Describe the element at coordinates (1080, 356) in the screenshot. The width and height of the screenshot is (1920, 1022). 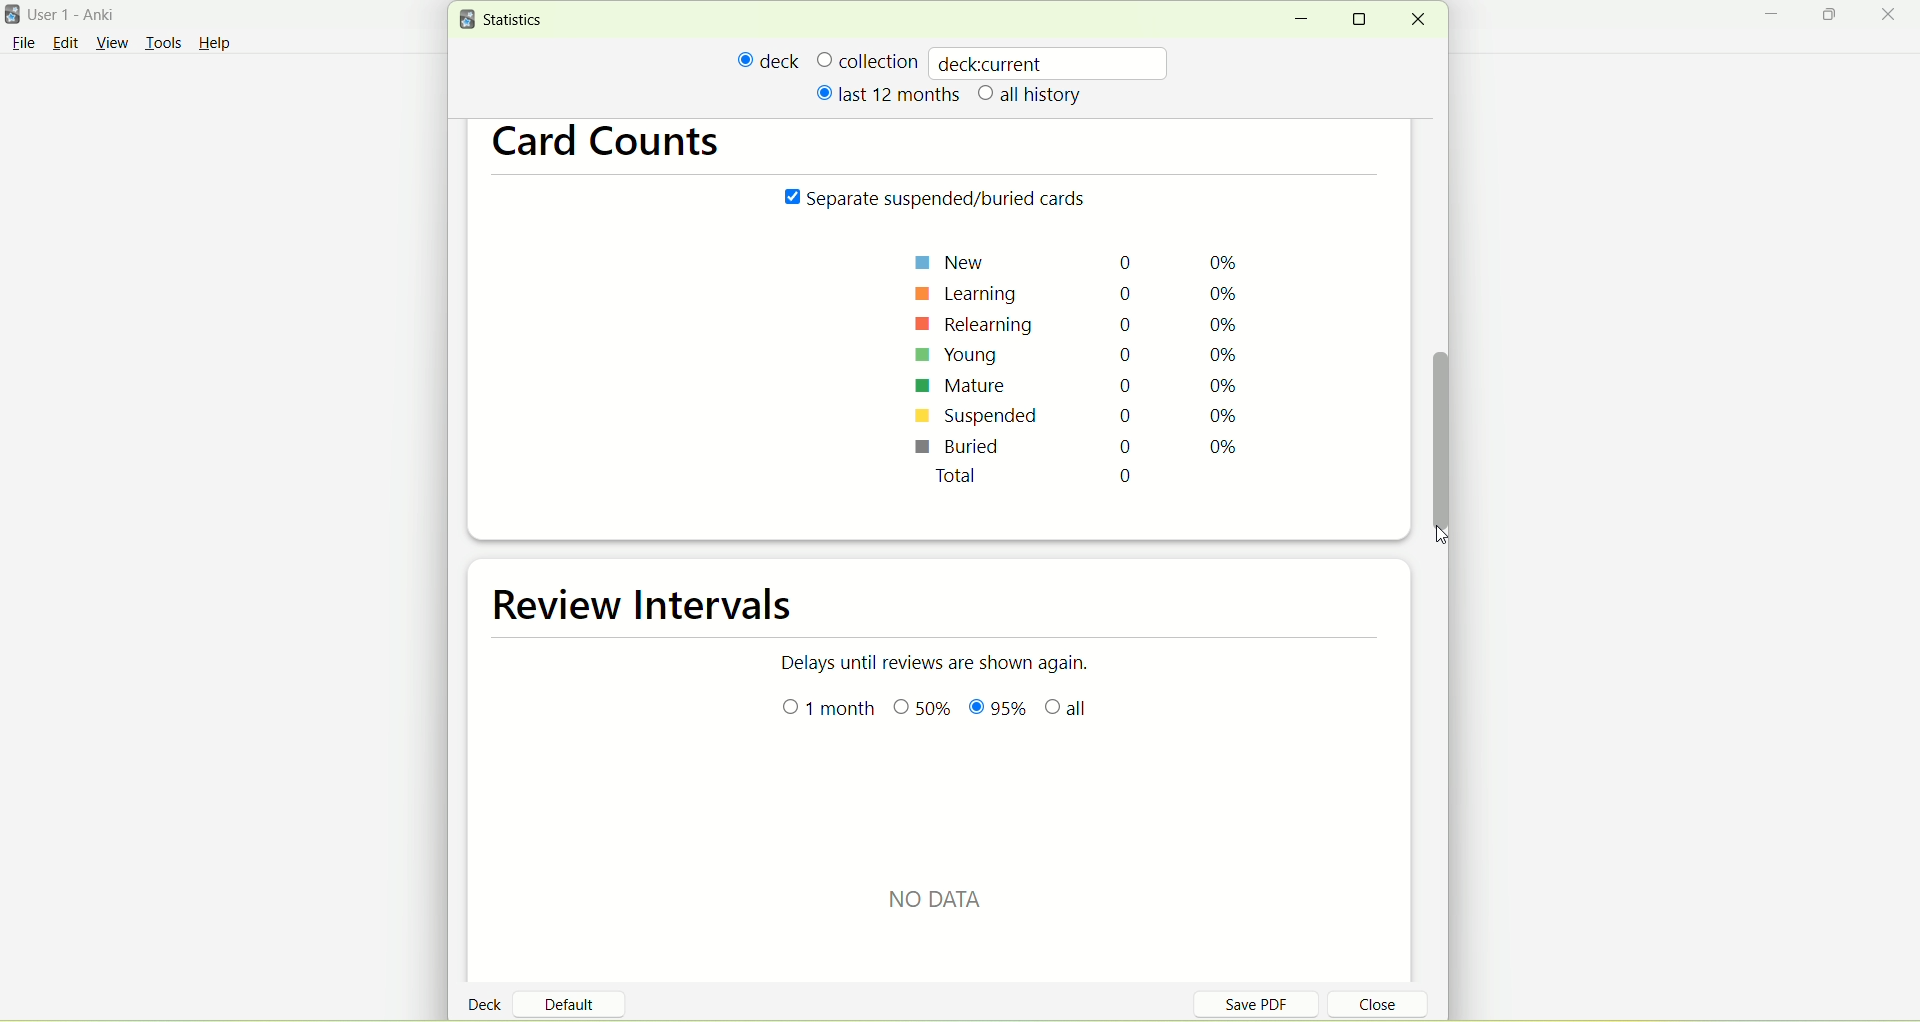
I see `young 0 0%` at that location.